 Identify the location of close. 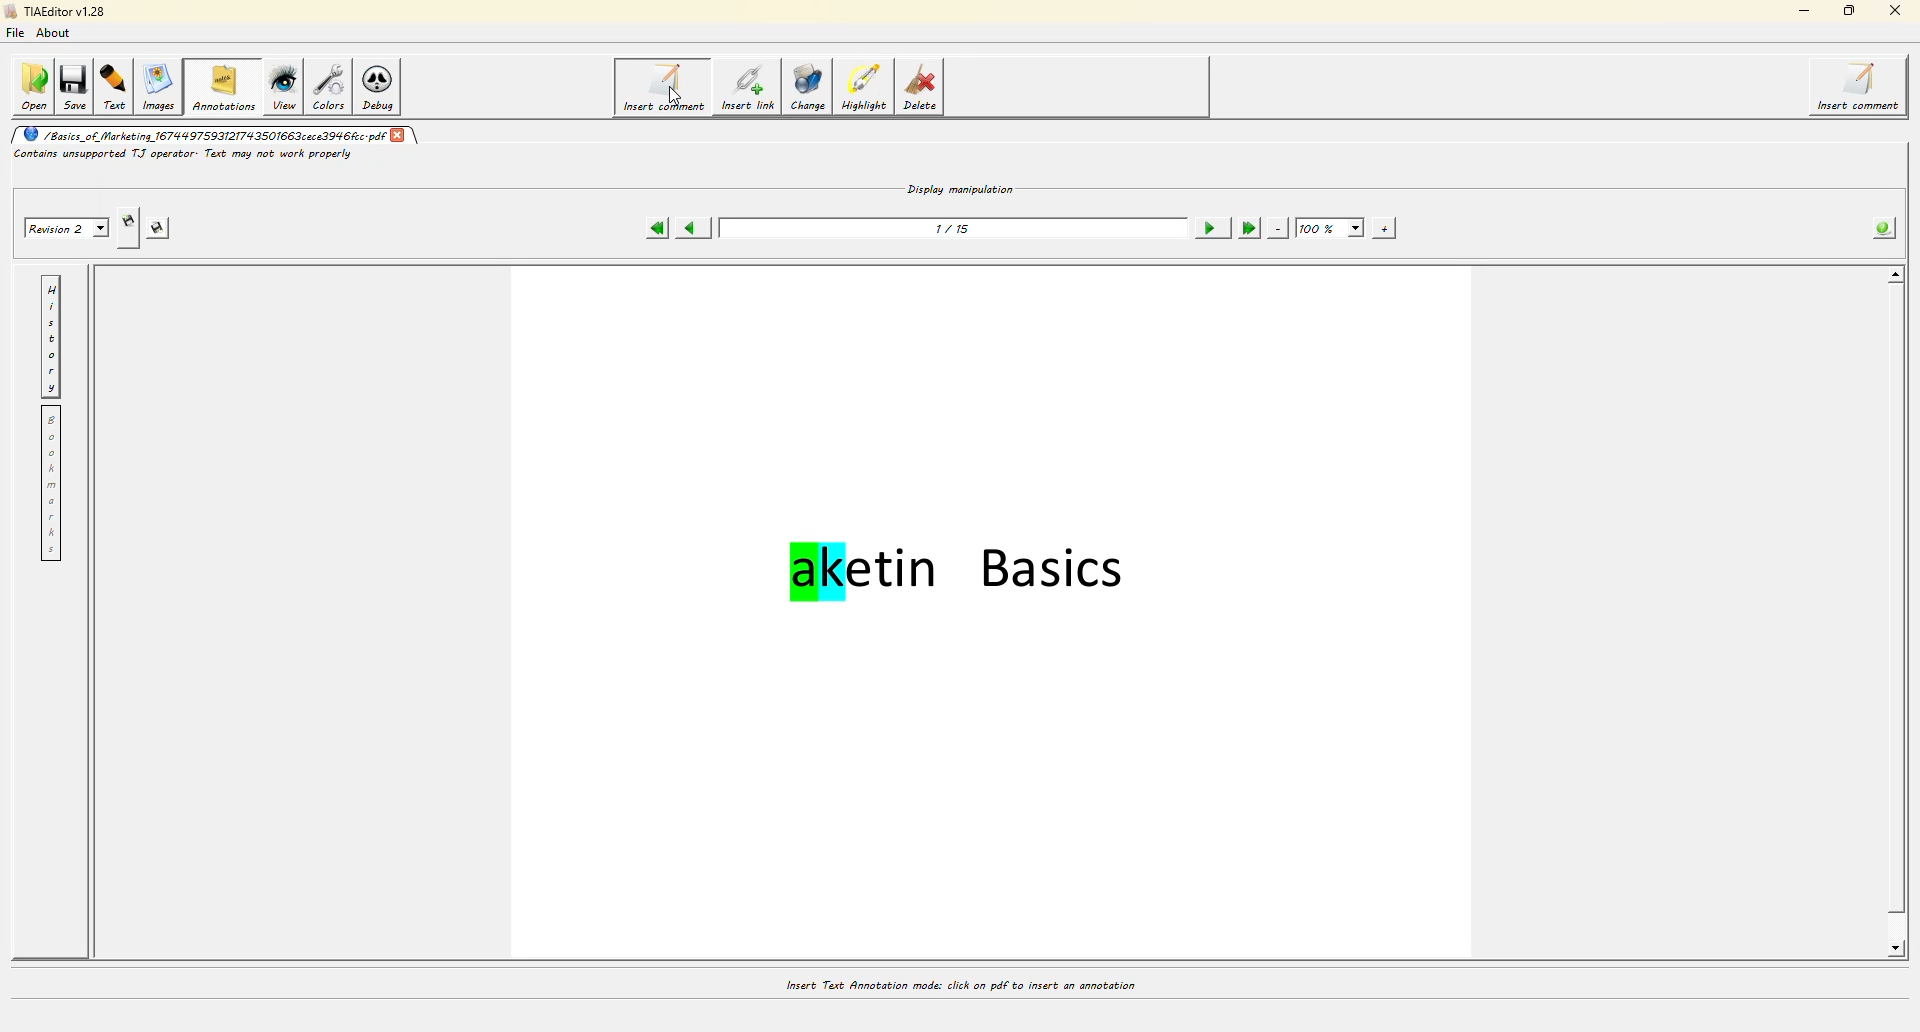
(398, 133).